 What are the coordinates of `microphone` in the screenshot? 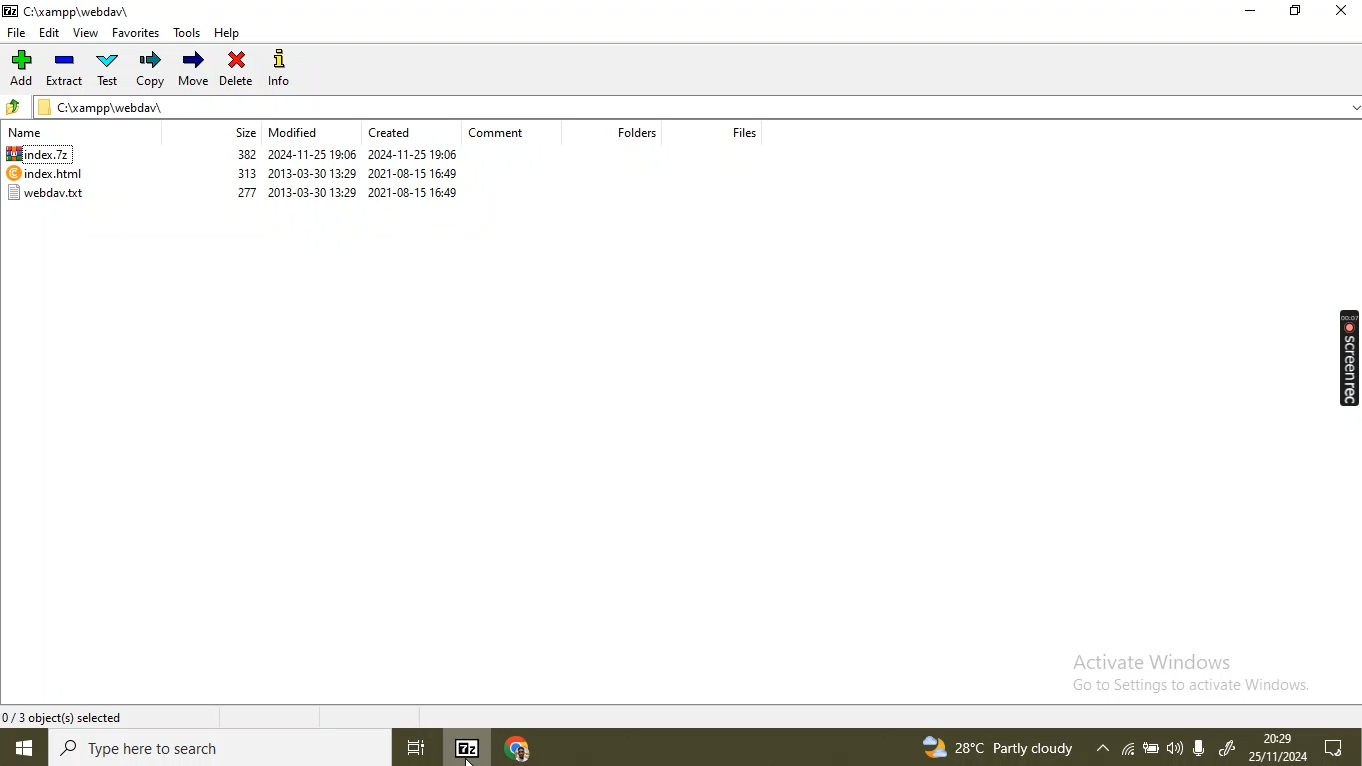 It's located at (1174, 749).